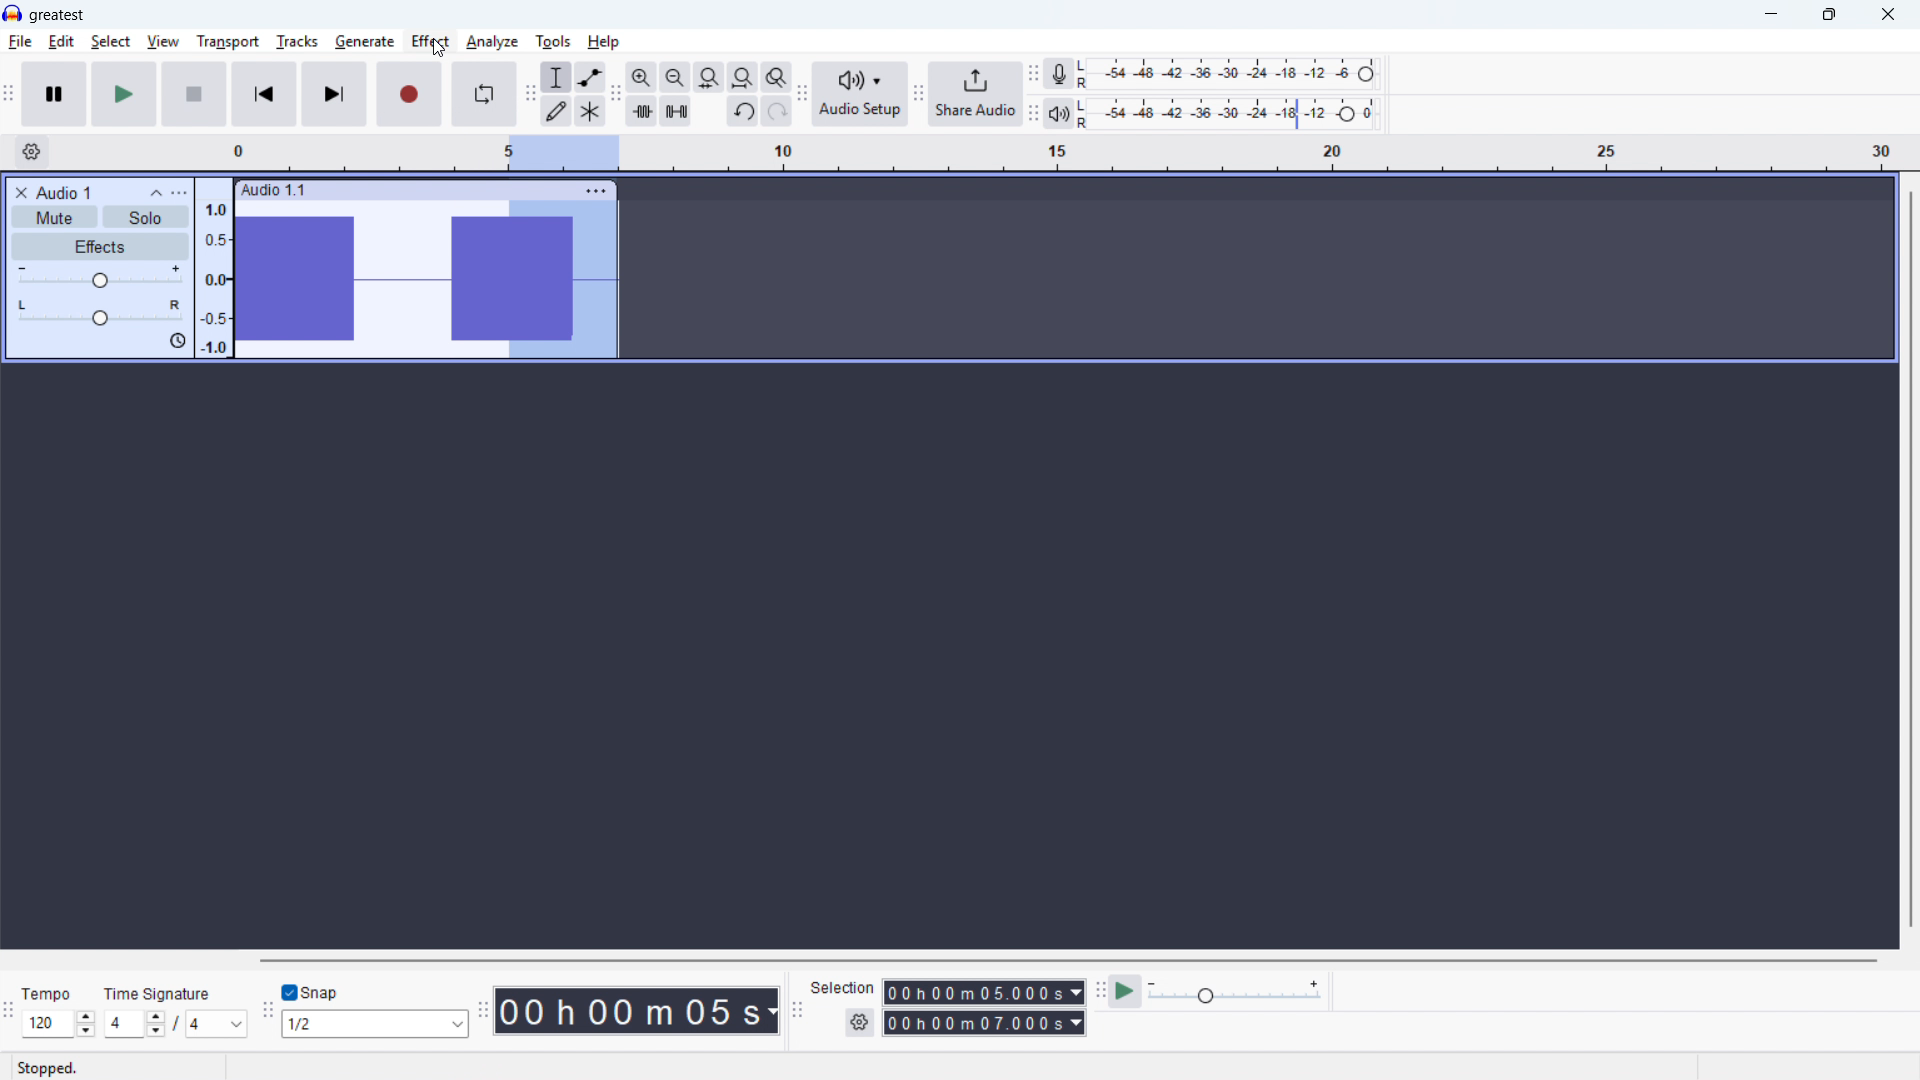  Describe the element at coordinates (215, 275) in the screenshot. I see `amplitude` at that location.